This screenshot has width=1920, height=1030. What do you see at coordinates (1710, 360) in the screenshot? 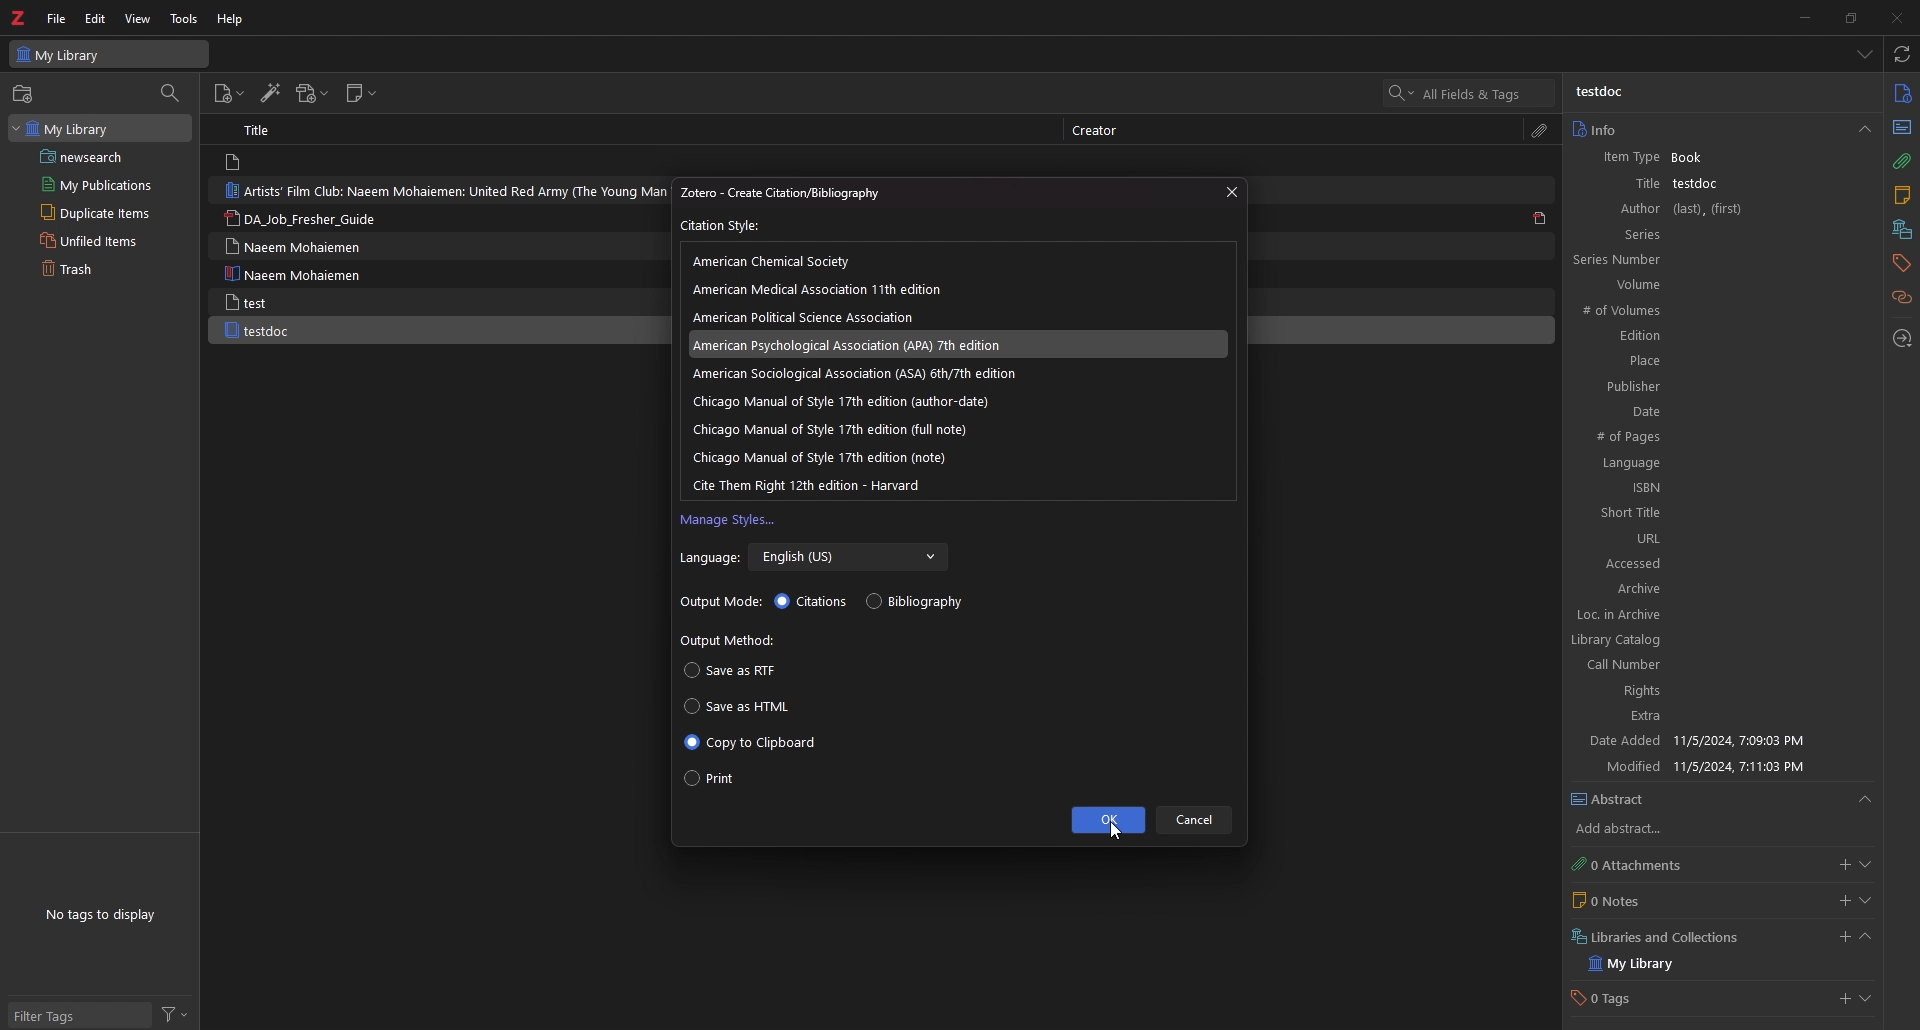
I see `Place` at bounding box center [1710, 360].